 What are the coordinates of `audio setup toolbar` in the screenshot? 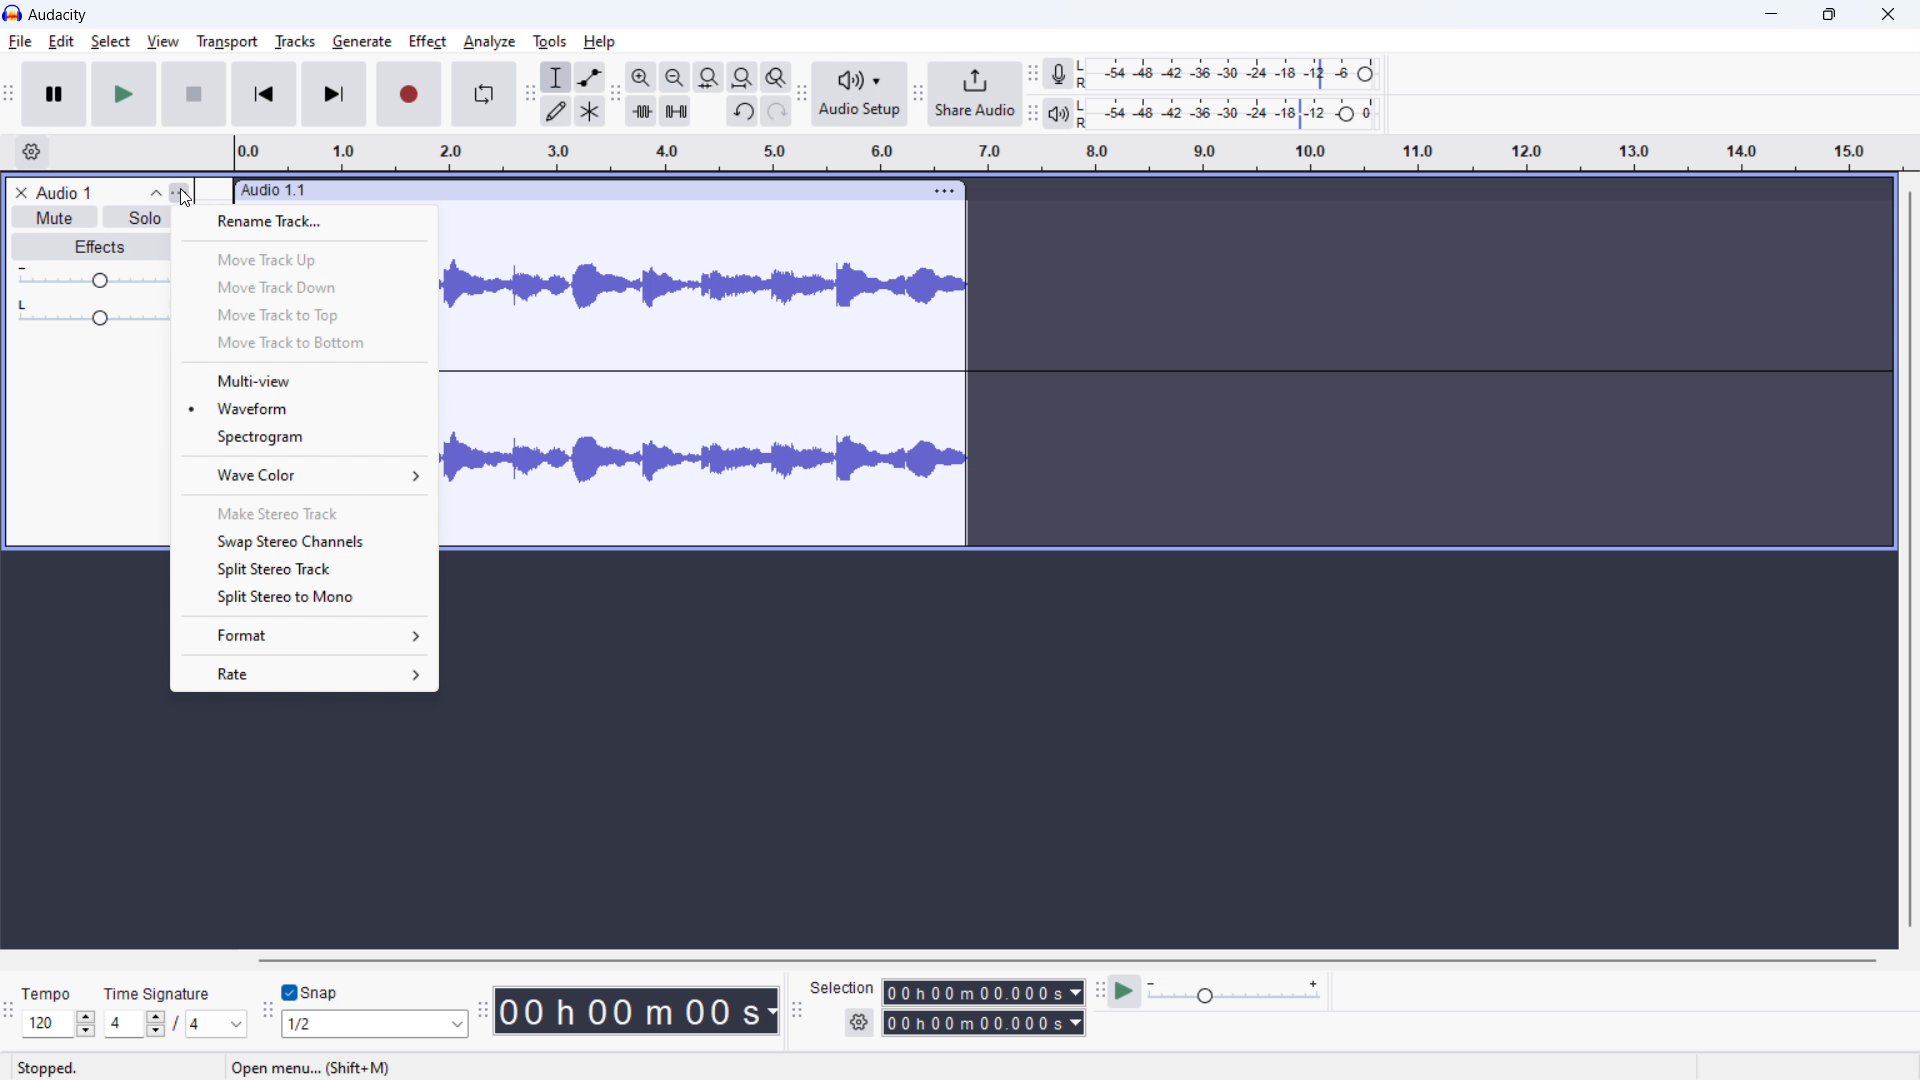 It's located at (802, 95).